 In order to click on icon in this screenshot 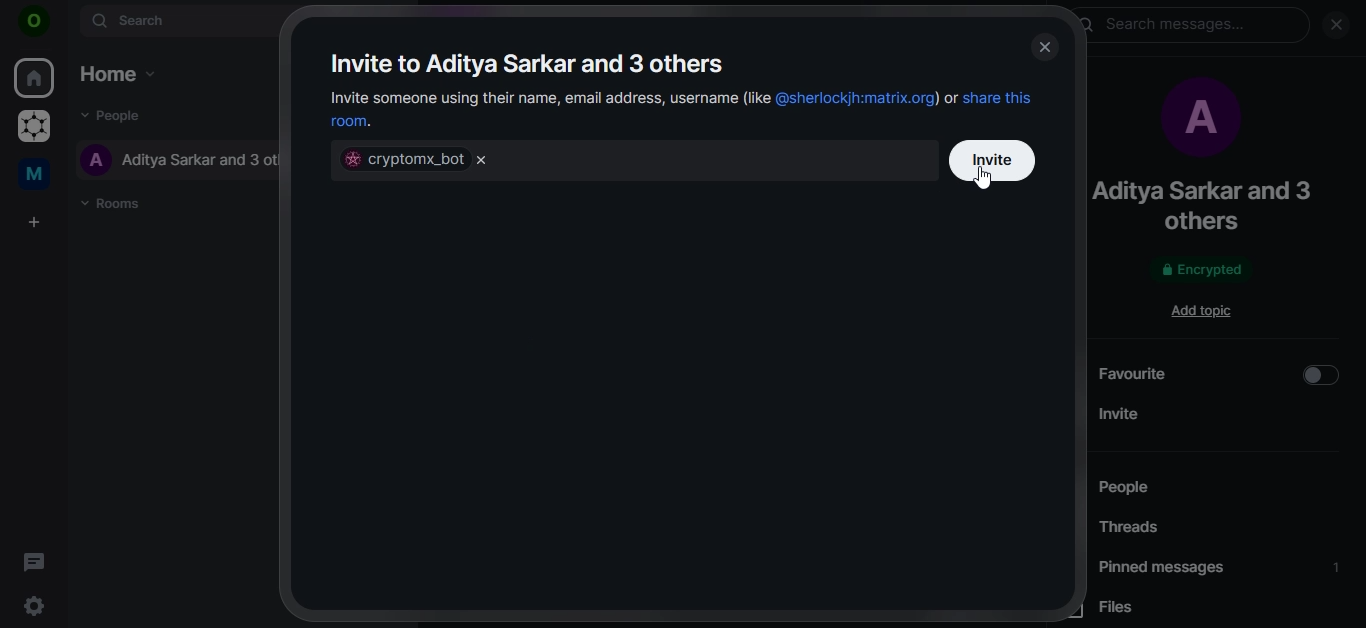, I will do `click(34, 24)`.